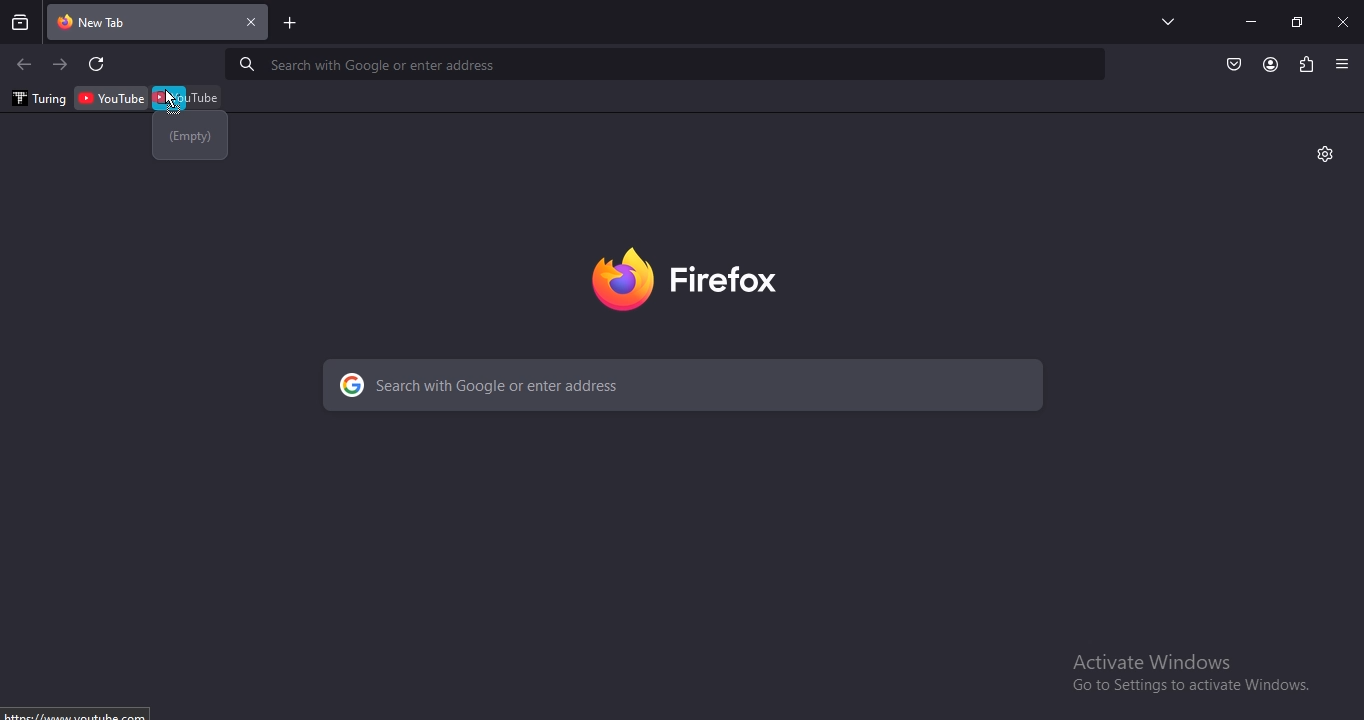 The image size is (1364, 720). Describe the element at coordinates (37, 99) in the screenshot. I see `turing` at that location.